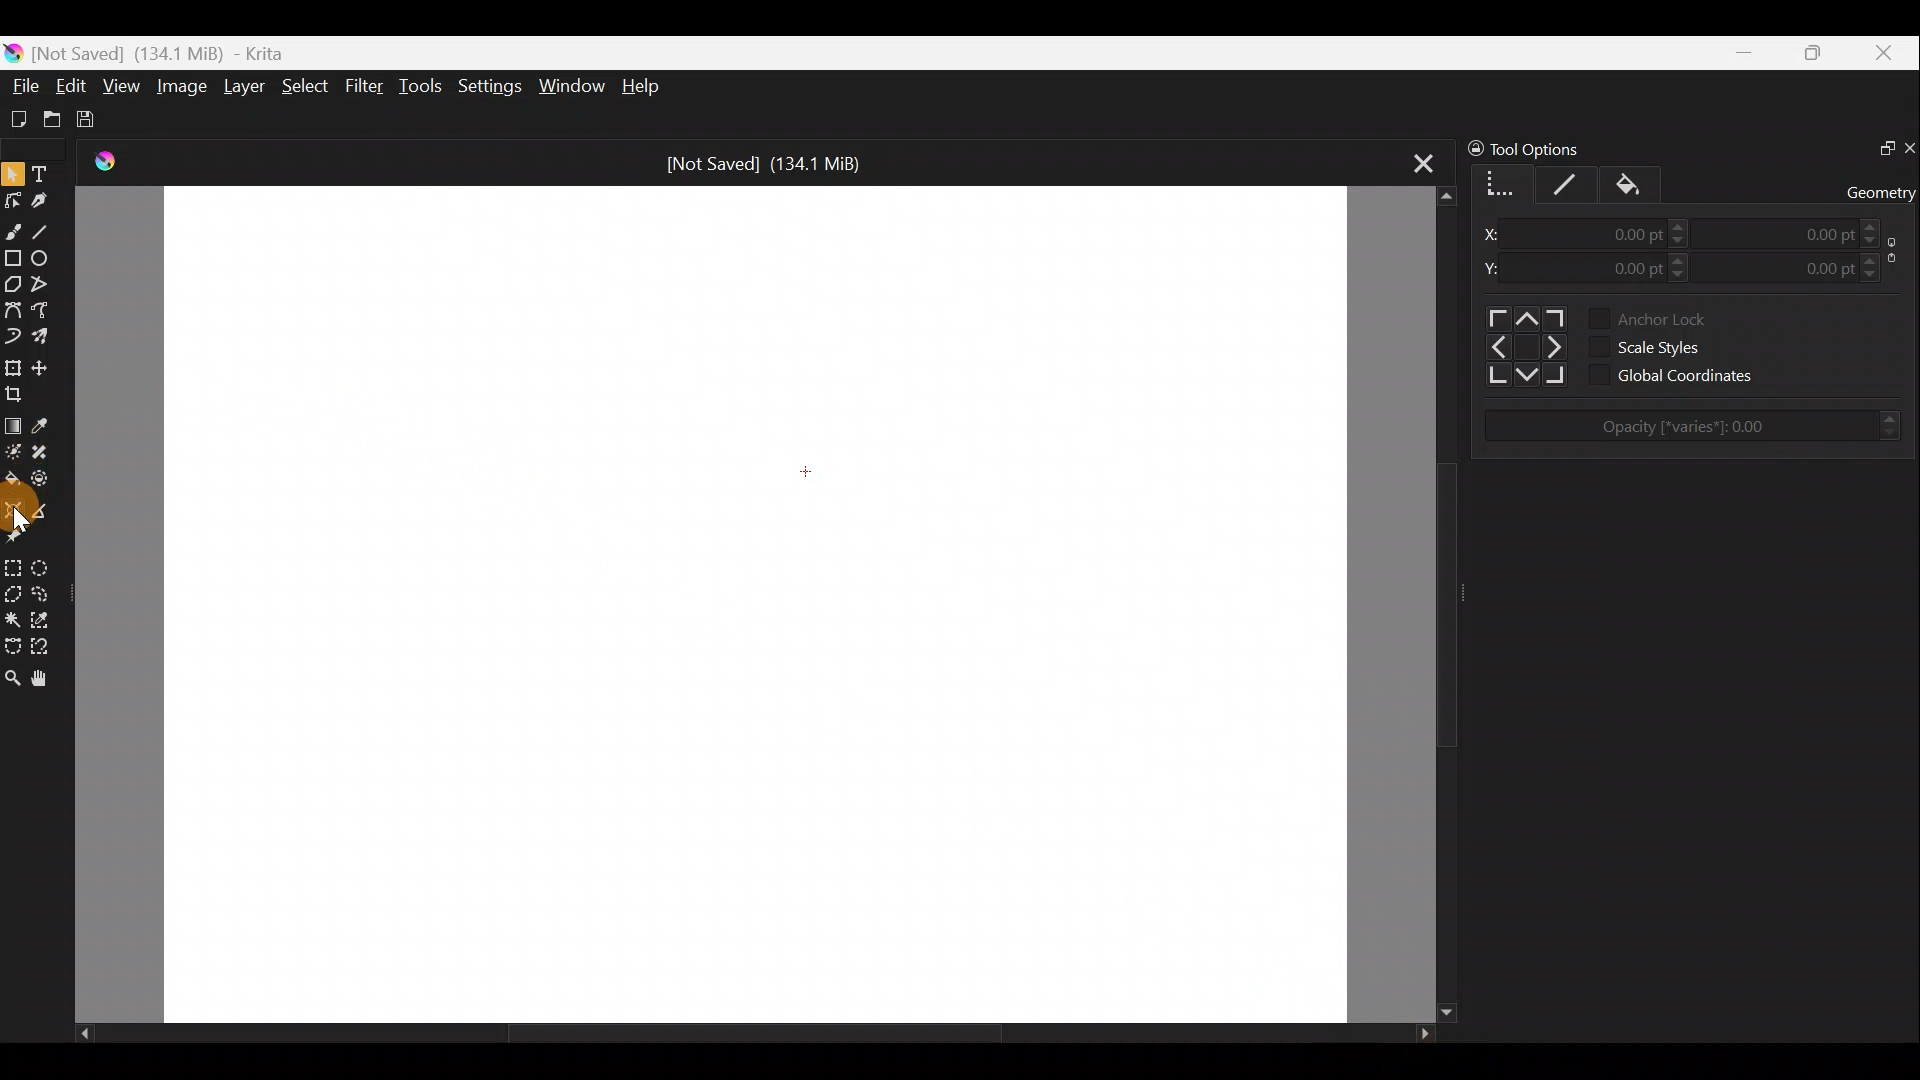  What do you see at coordinates (365, 88) in the screenshot?
I see `Filter` at bounding box center [365, 88].